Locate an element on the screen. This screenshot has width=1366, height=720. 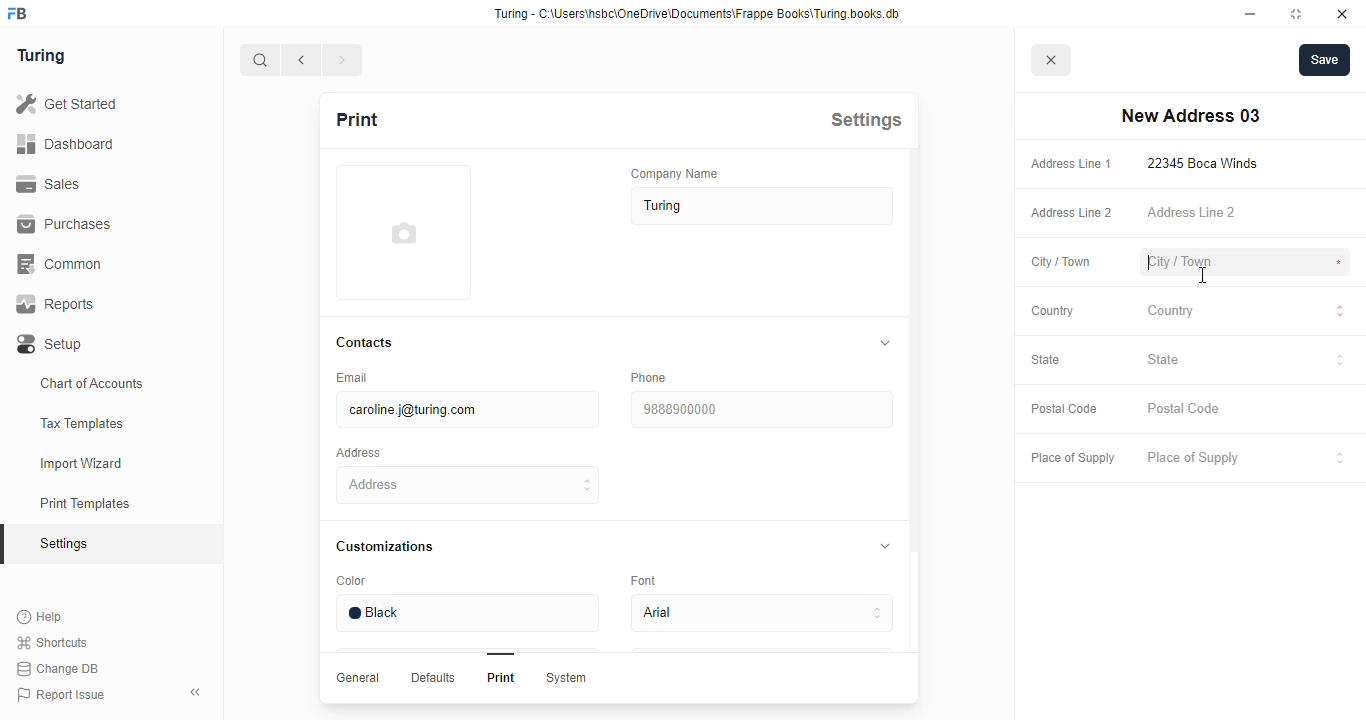
compulsory to fill *  is located at coordinates (1340, 263).